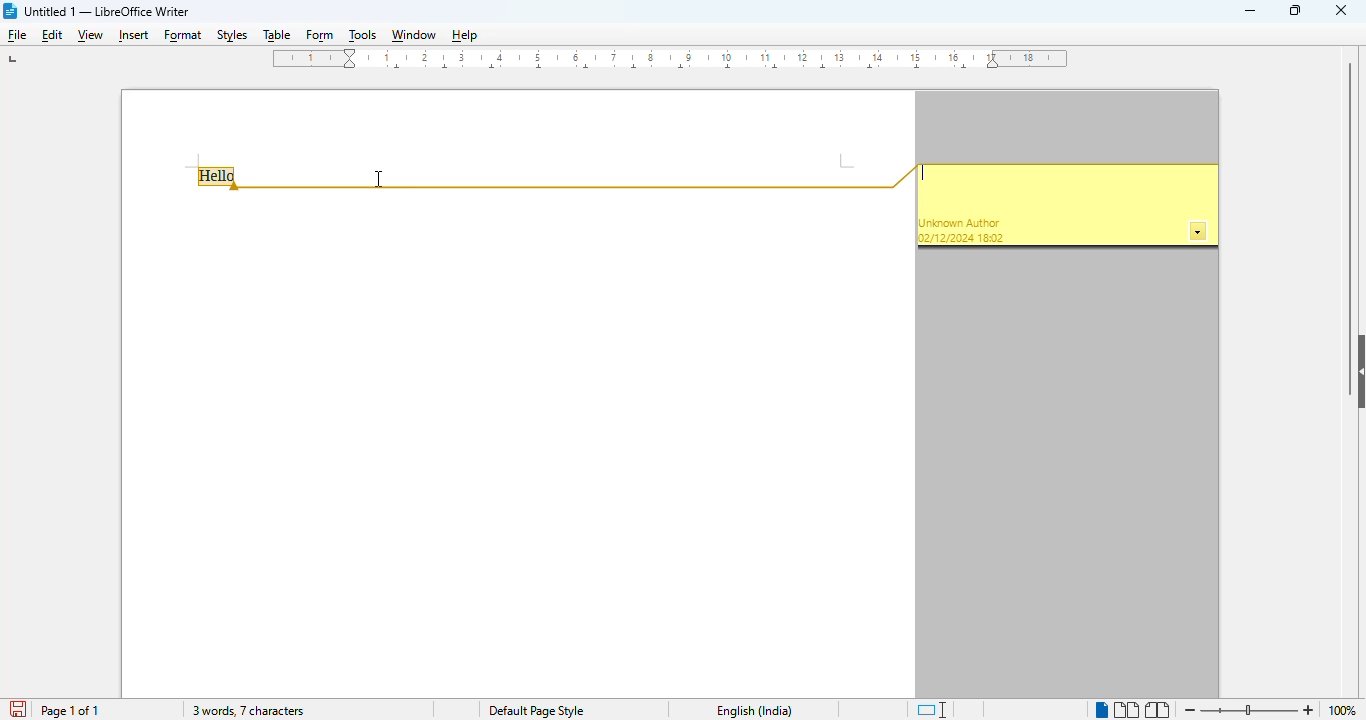  What do you see at coordinates (671, 59) in the screenshot?
I see `ruler` at bounding box center [671, 59].